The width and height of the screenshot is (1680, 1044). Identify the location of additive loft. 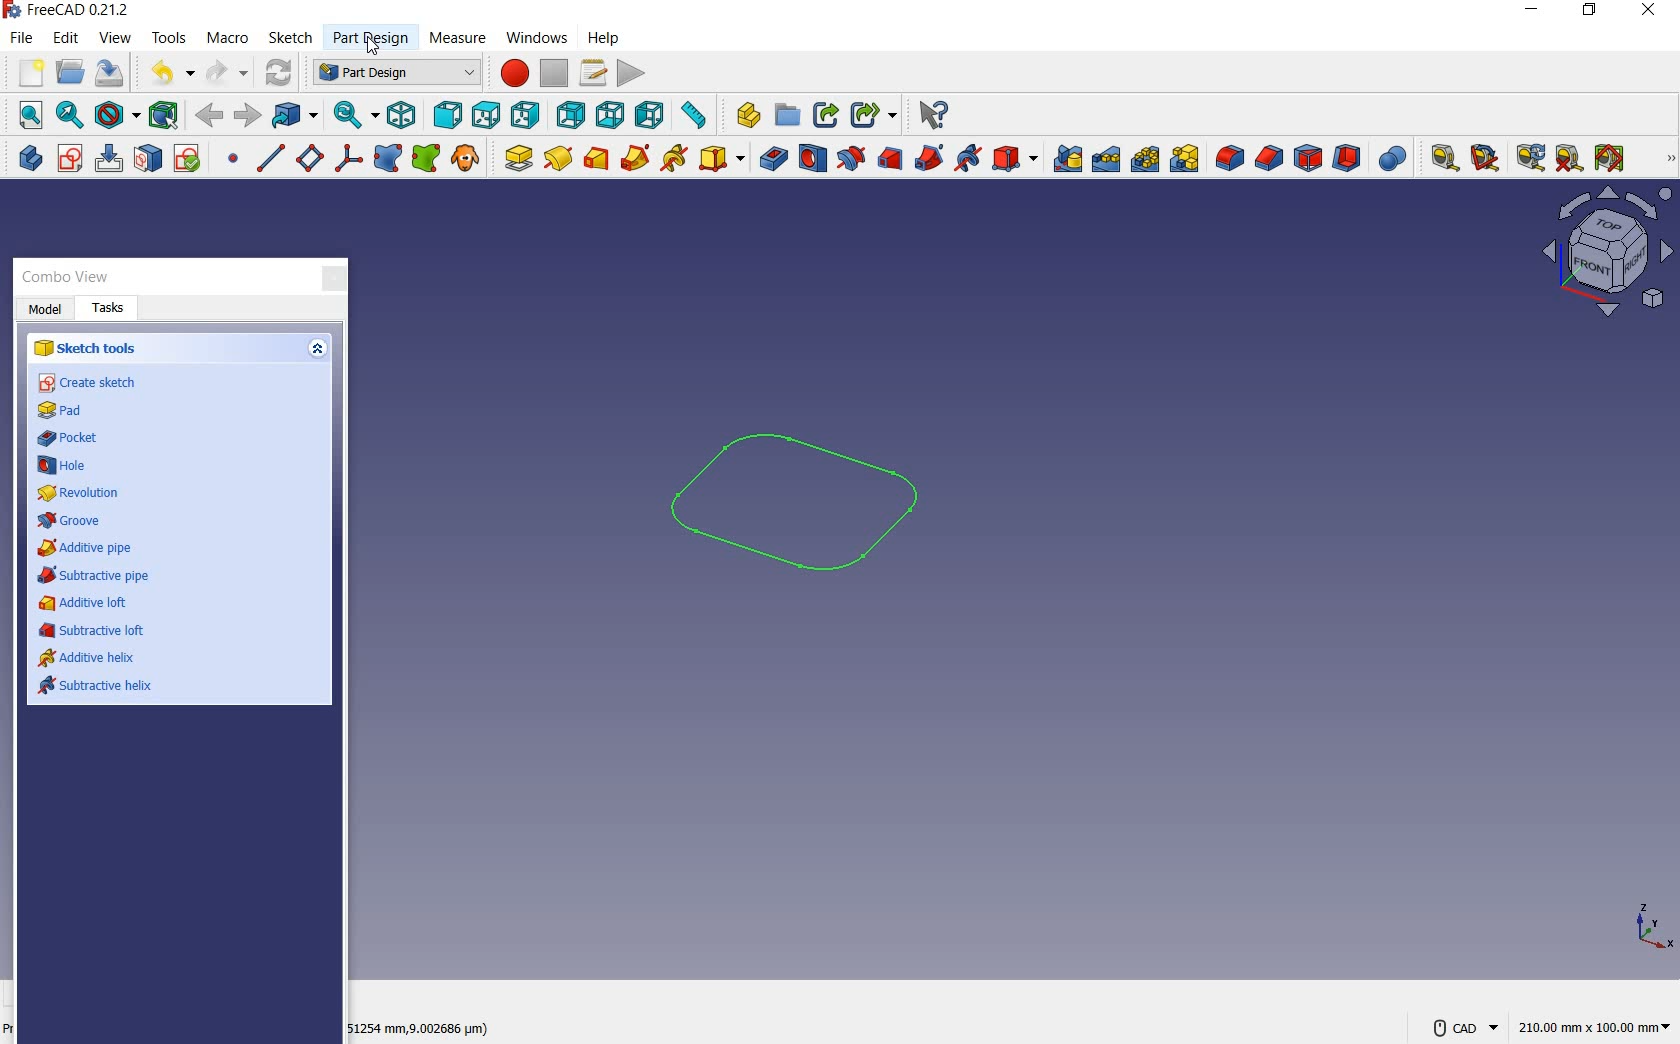
(85, 603).